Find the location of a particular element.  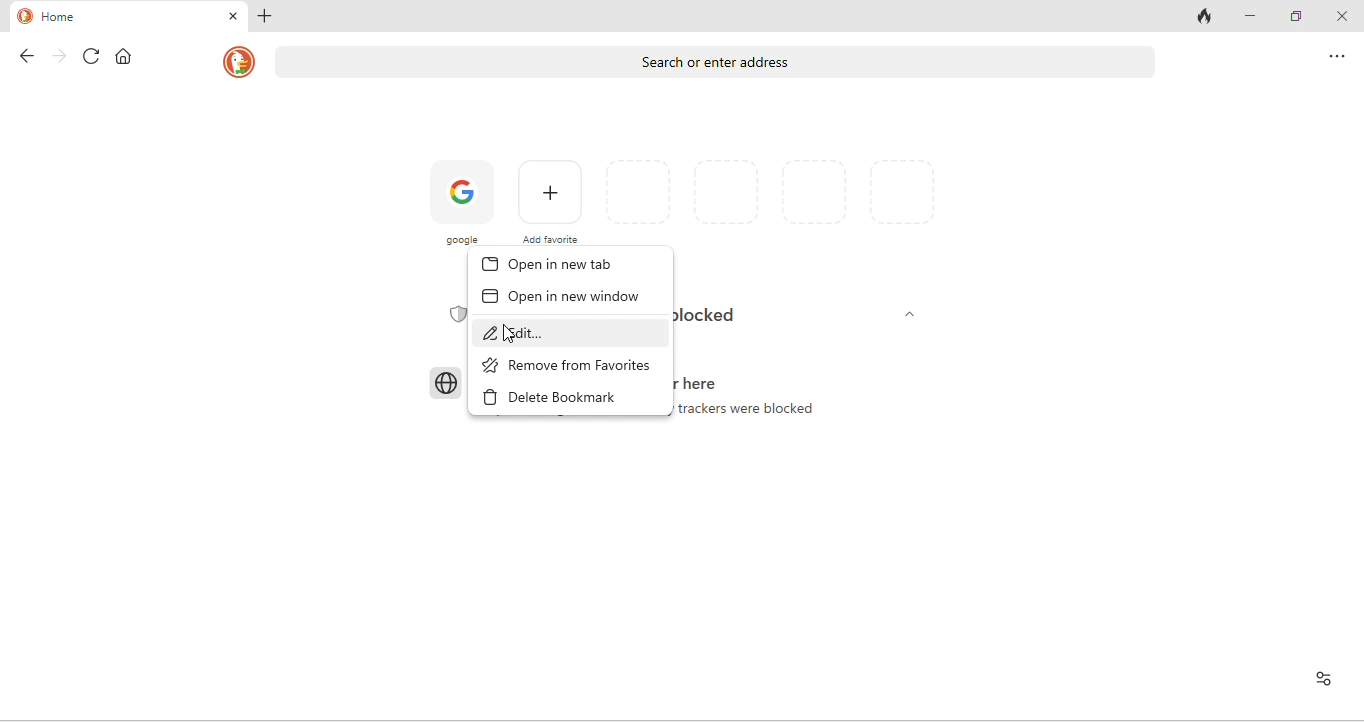

home is located at coordinates (73, 16).